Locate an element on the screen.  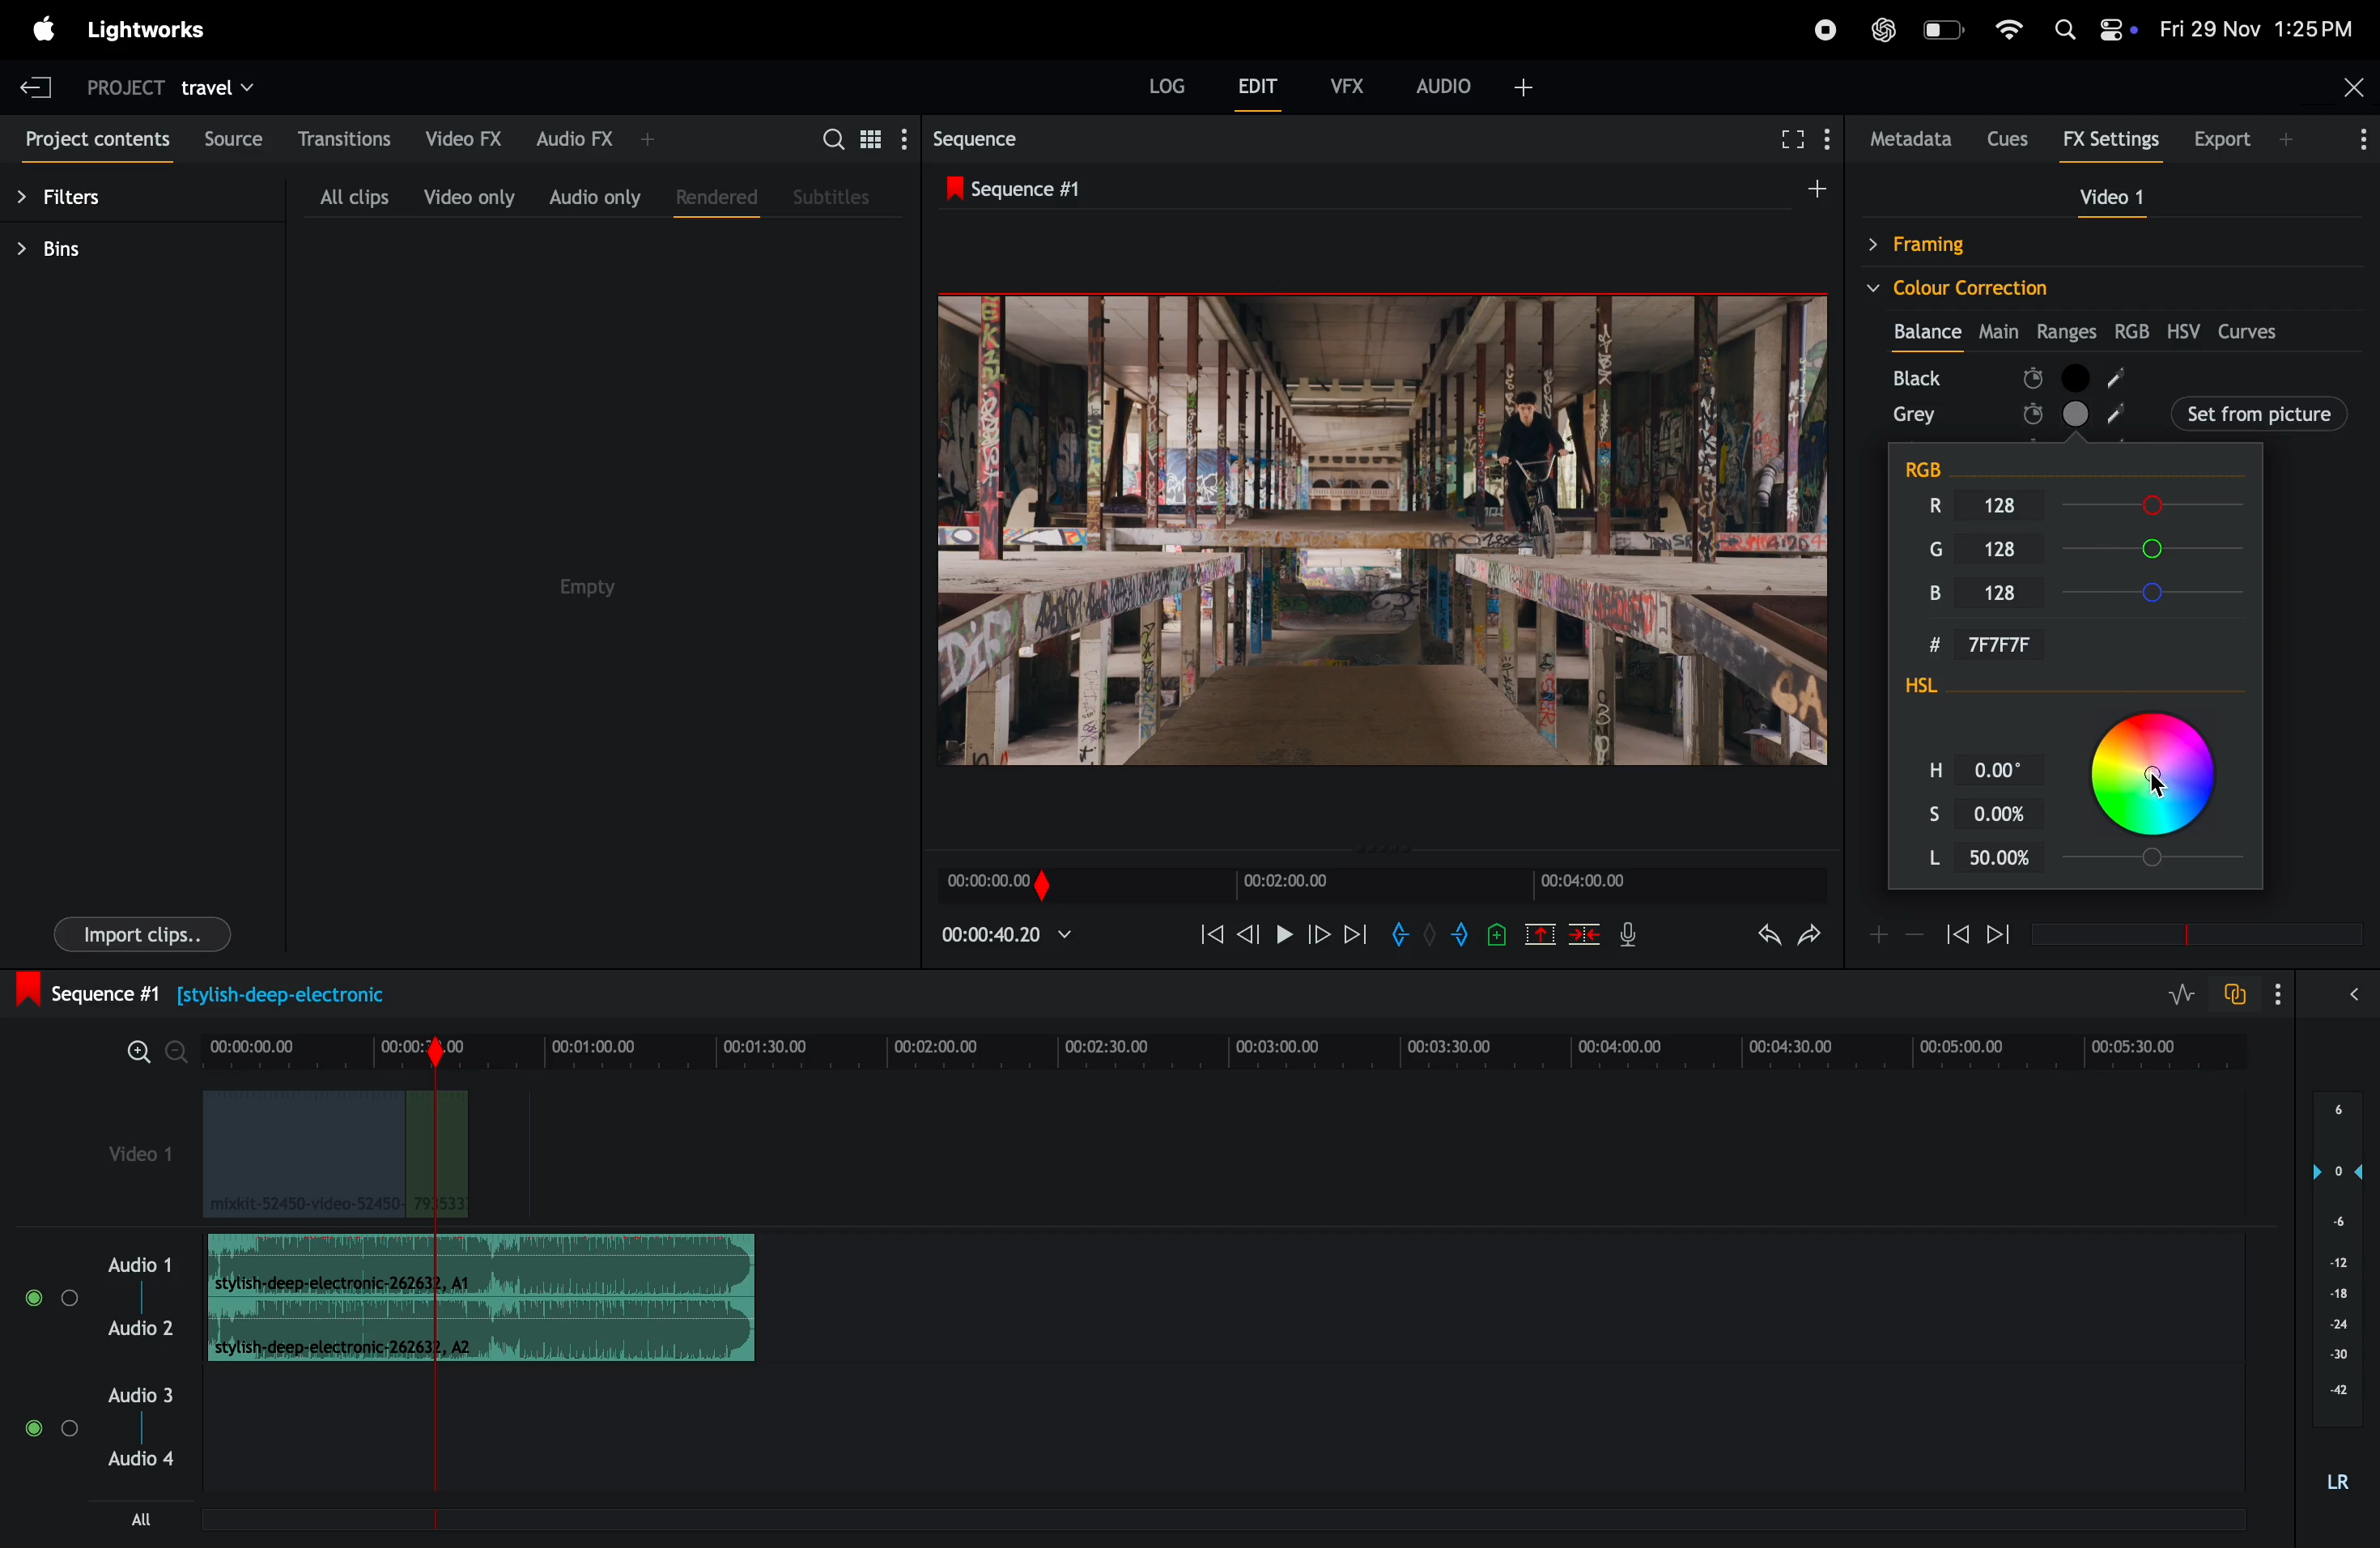
audio pitch is located at coordinates (2334, 1295).